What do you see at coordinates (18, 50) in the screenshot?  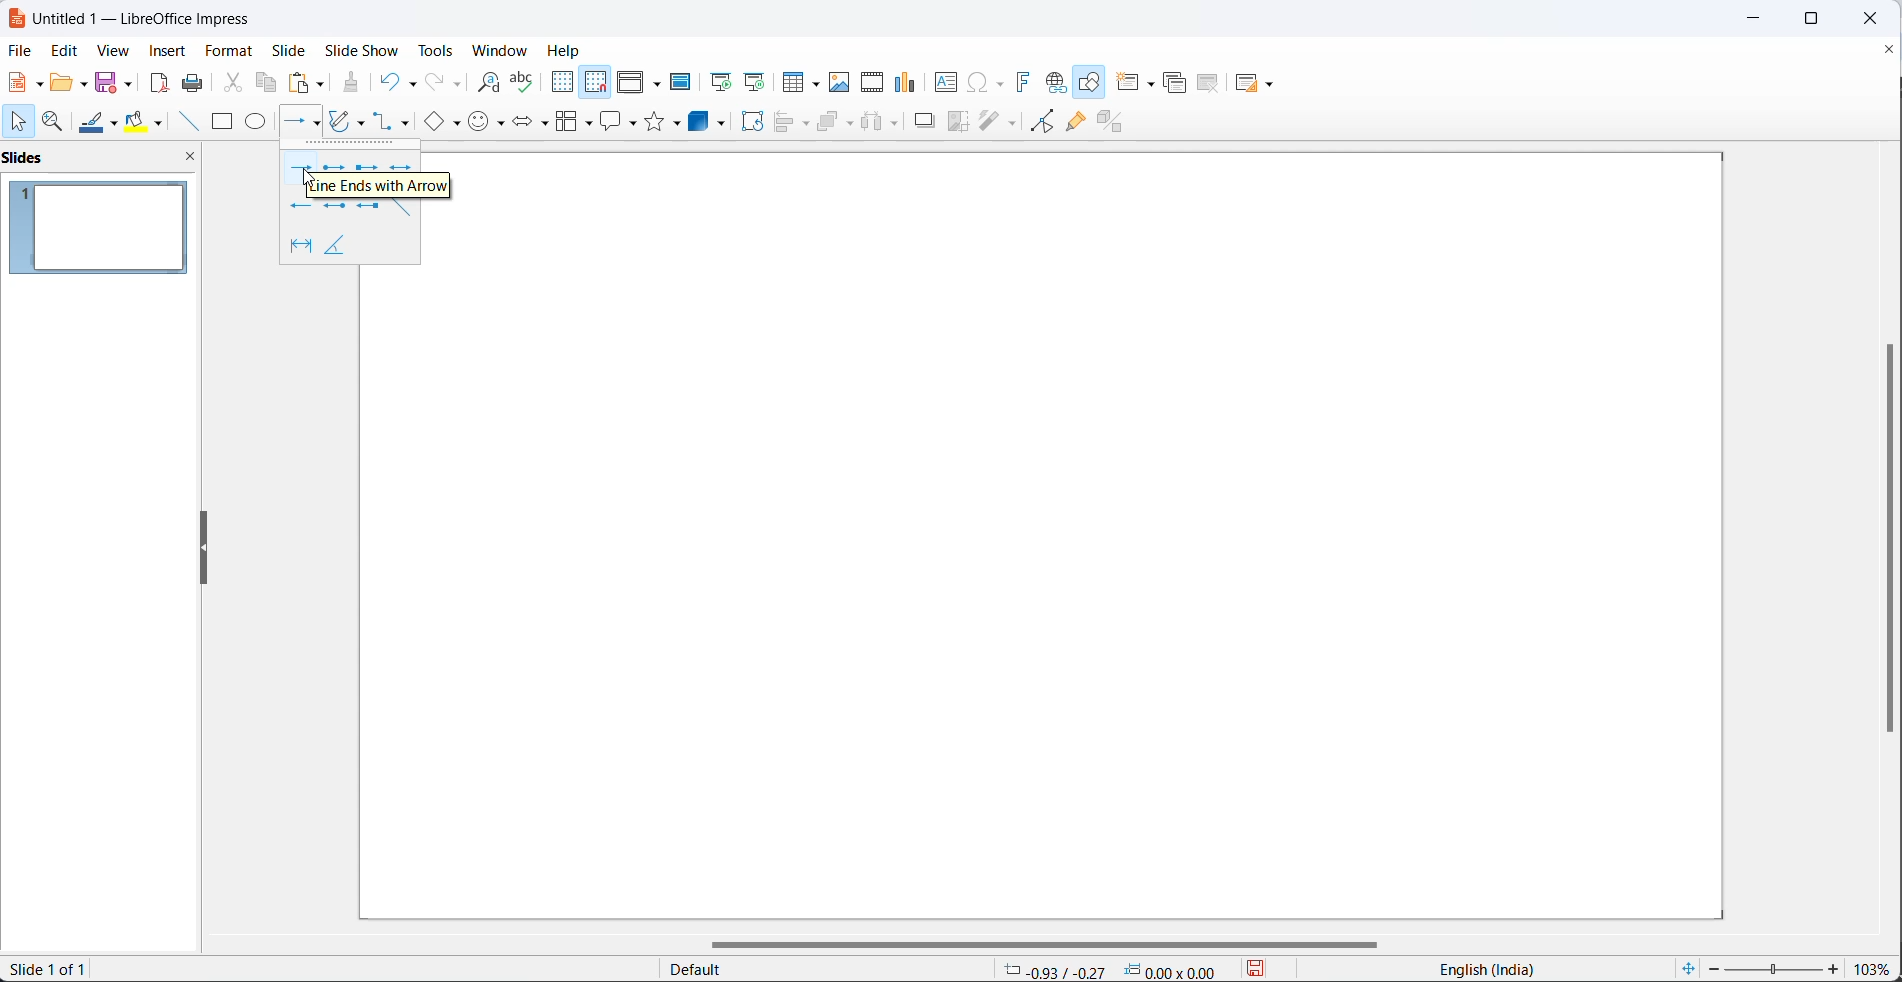 I see `file` at bounding box center [18, 50].